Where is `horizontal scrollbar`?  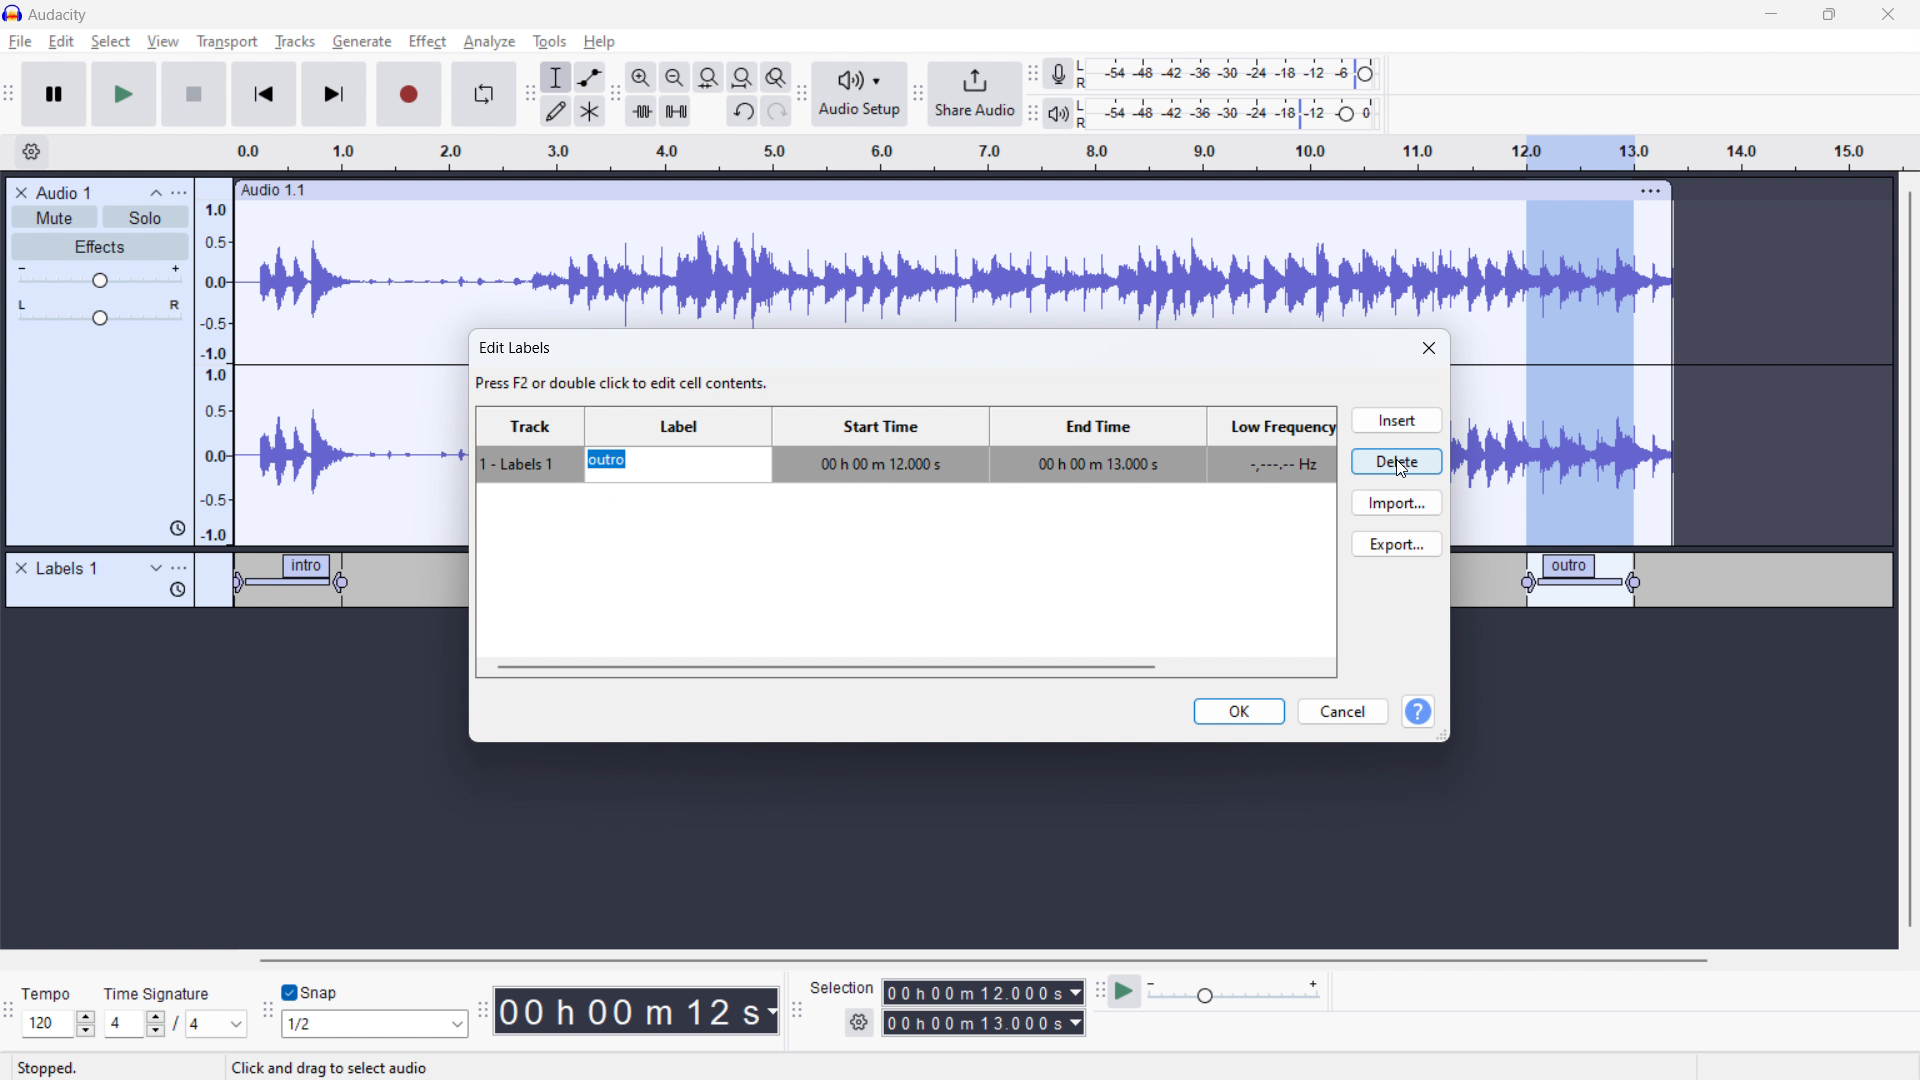
horizontal scrollbar is located at coordinates (825, 666).